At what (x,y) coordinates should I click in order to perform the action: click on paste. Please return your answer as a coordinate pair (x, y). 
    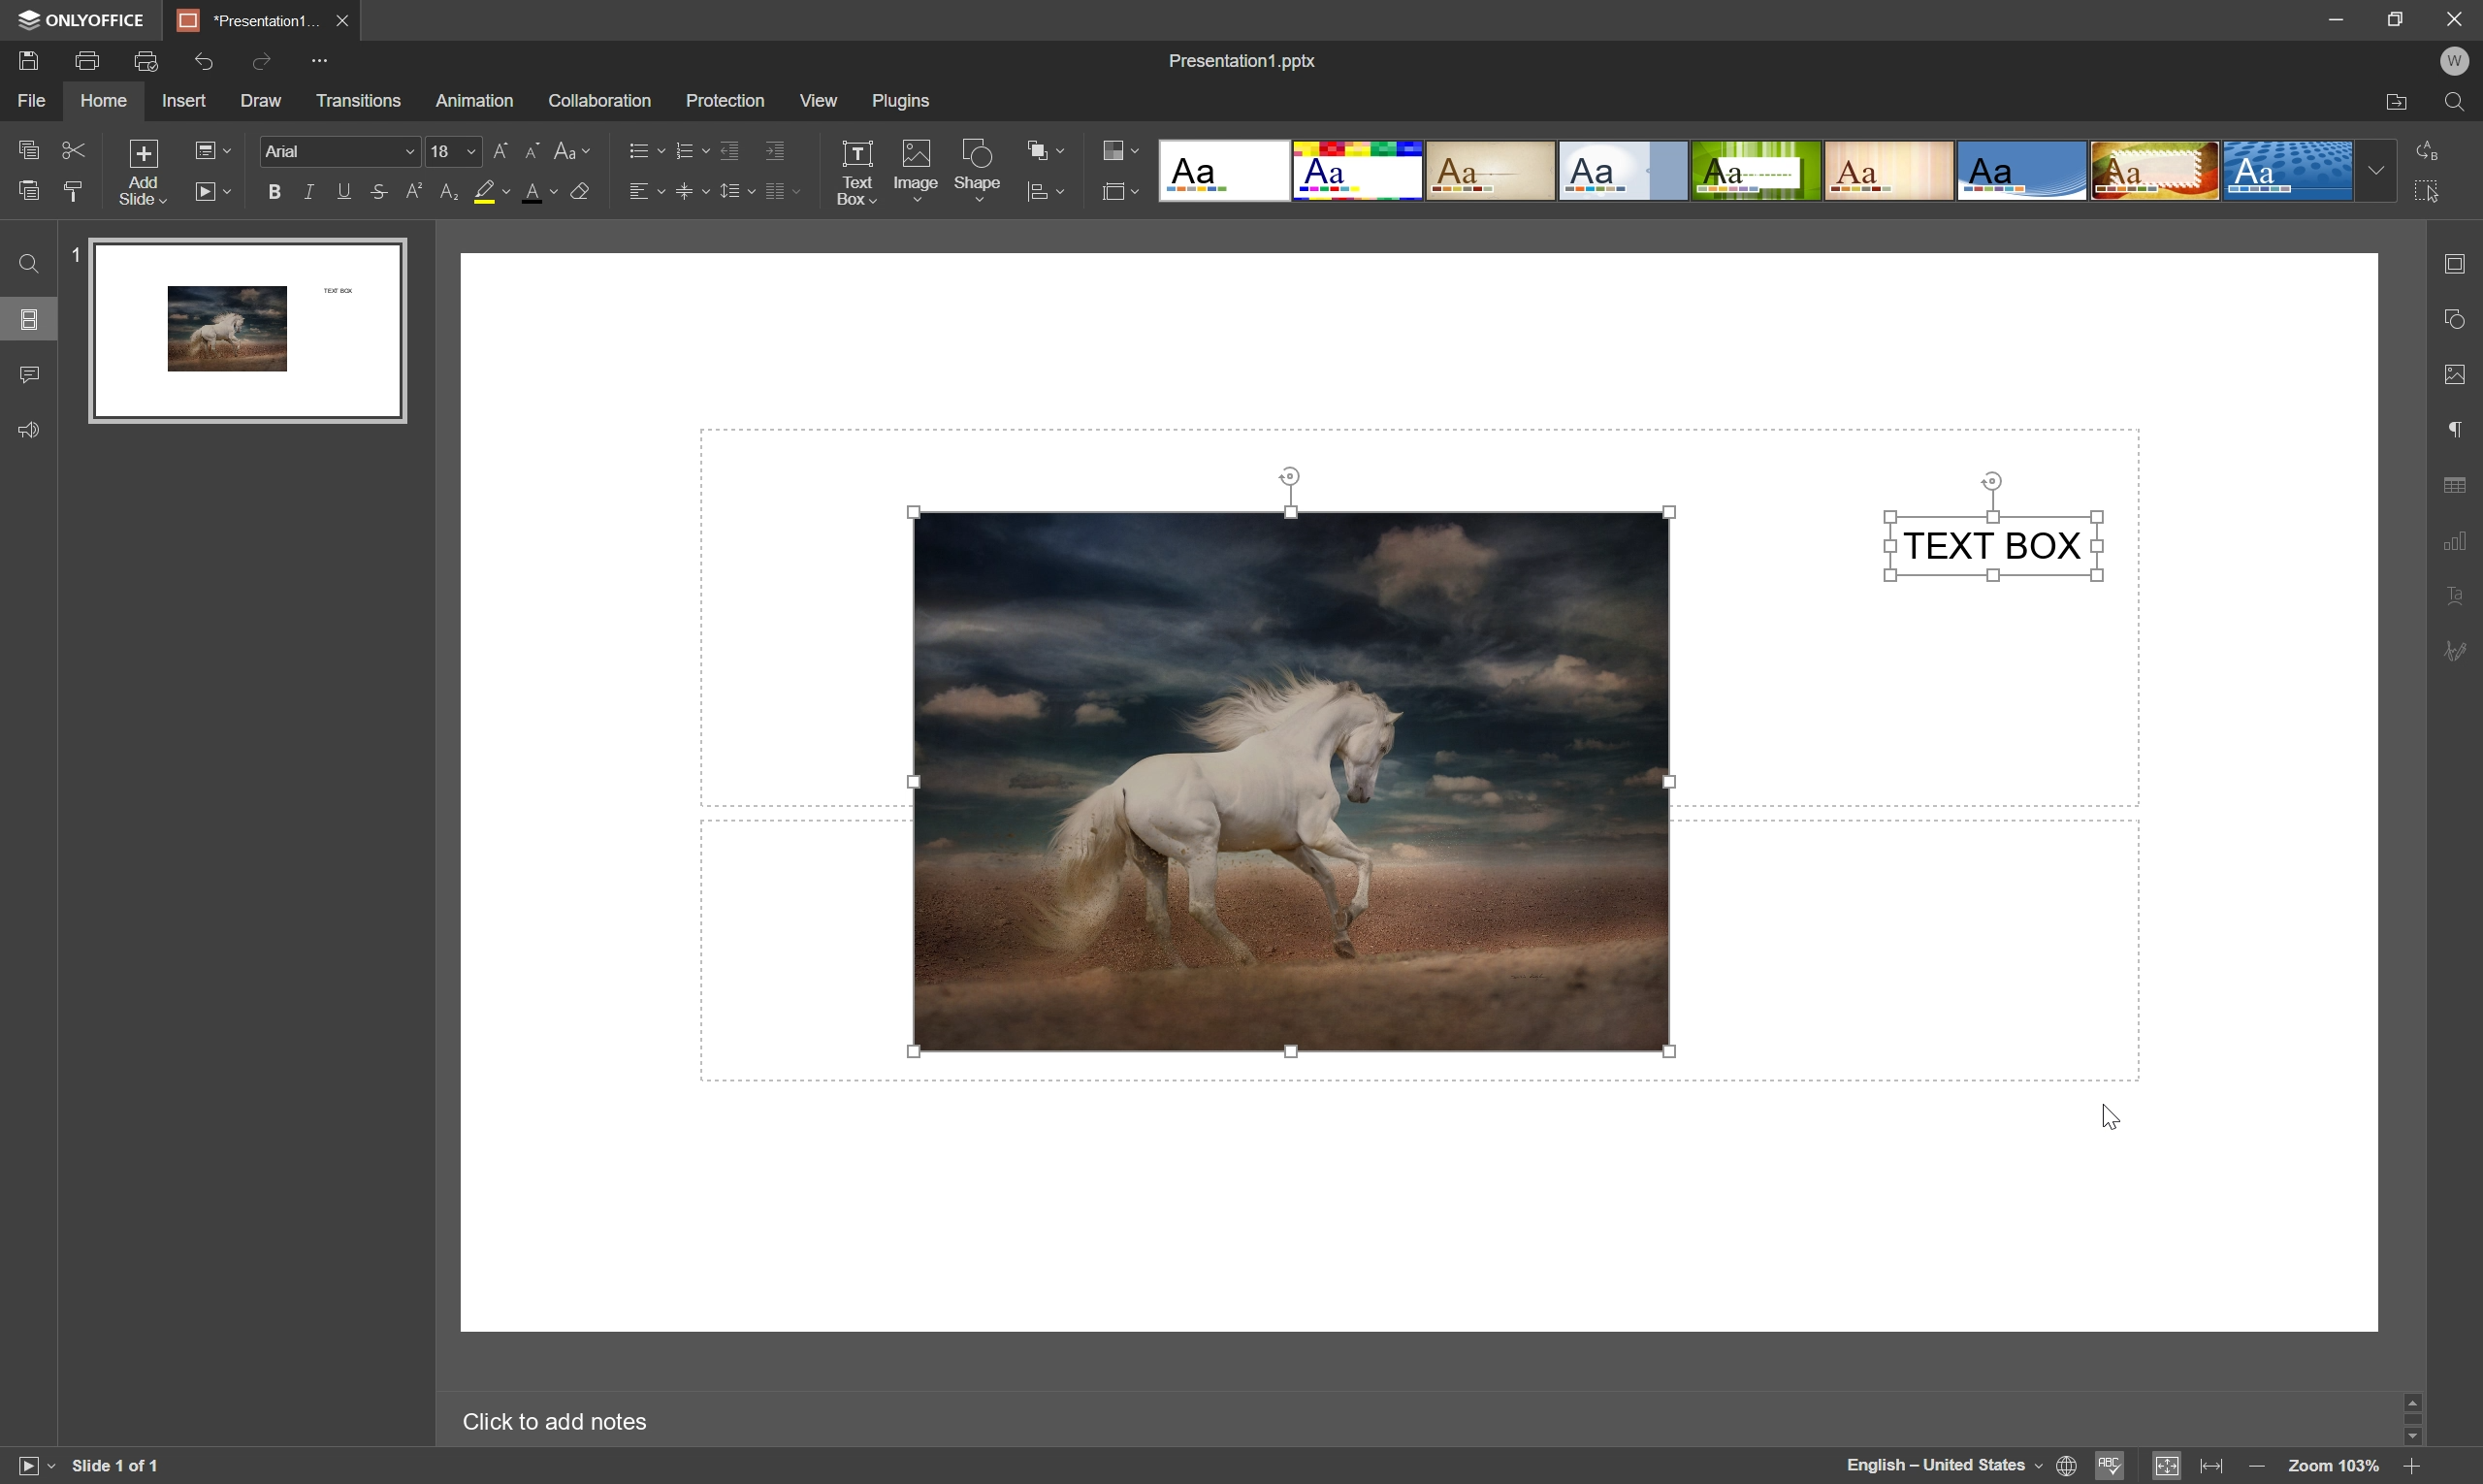
    Looking at the image, I should click on (28, 190).